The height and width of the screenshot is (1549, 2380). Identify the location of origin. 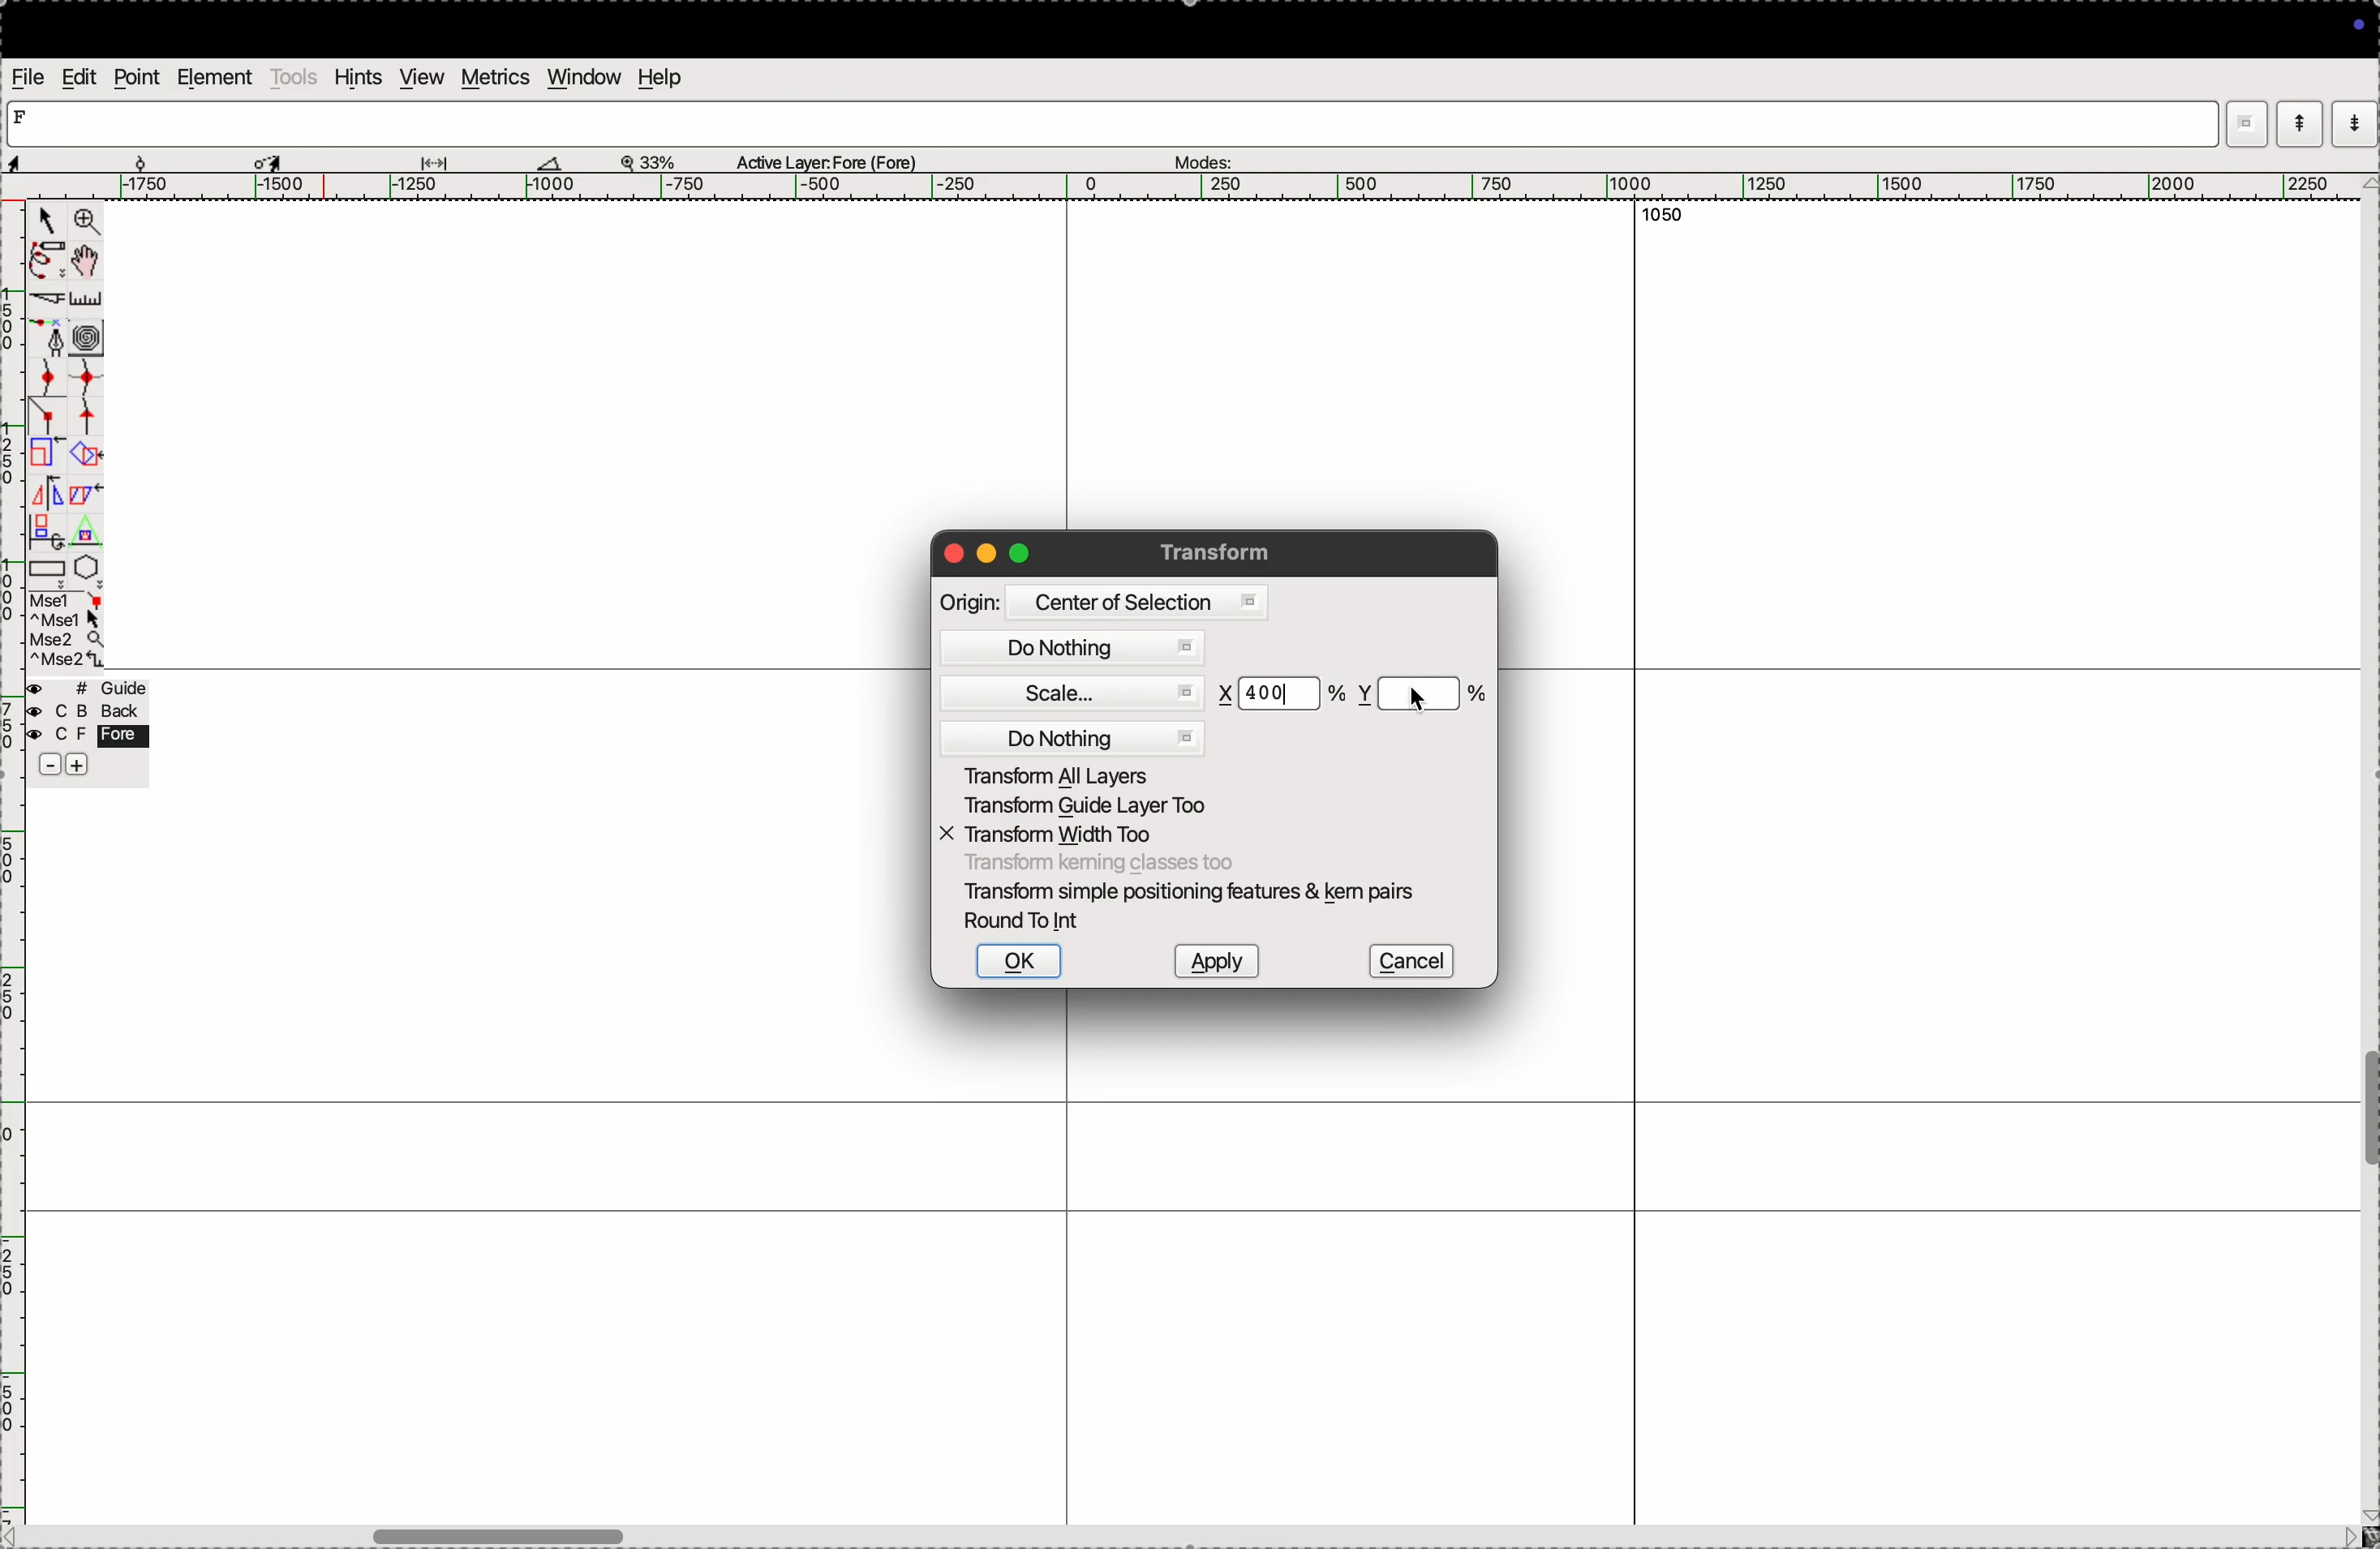
(970, 602).